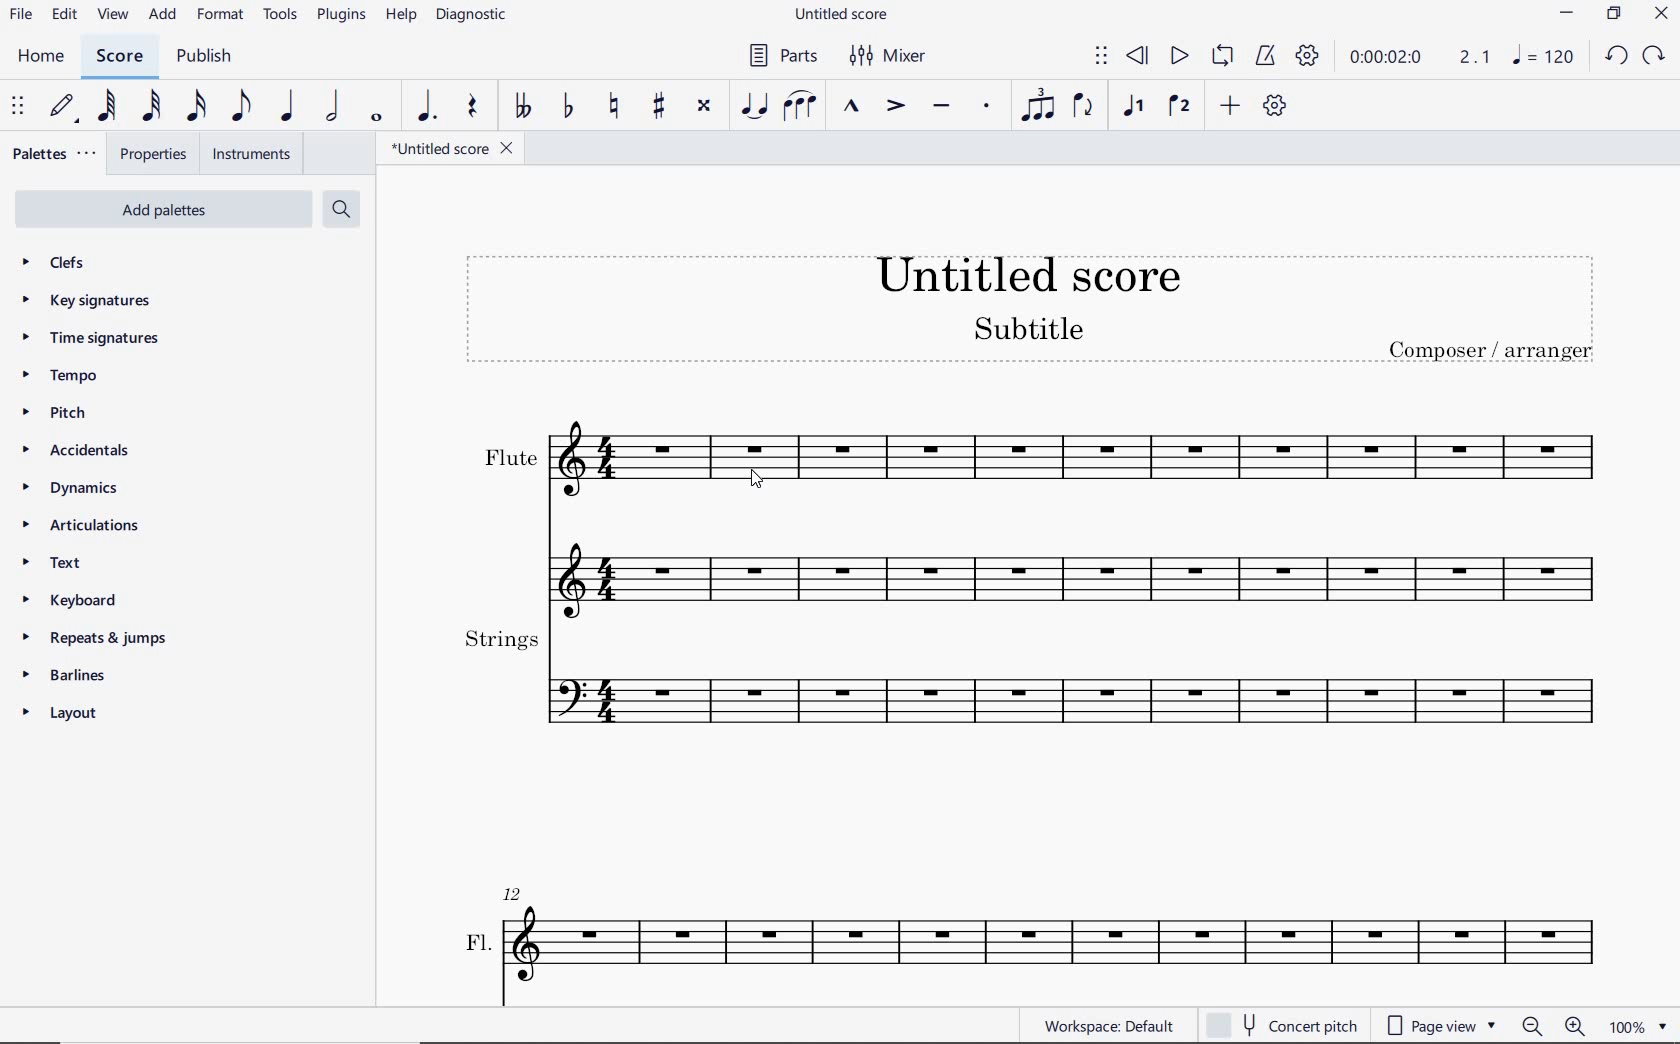 The width and height of the screenshot is (1680, 1044). What do you see at coordinates (1557, 1027) in the screenshot?
I see `zoom out or zoom in` at bounding box center [1557, 1027].